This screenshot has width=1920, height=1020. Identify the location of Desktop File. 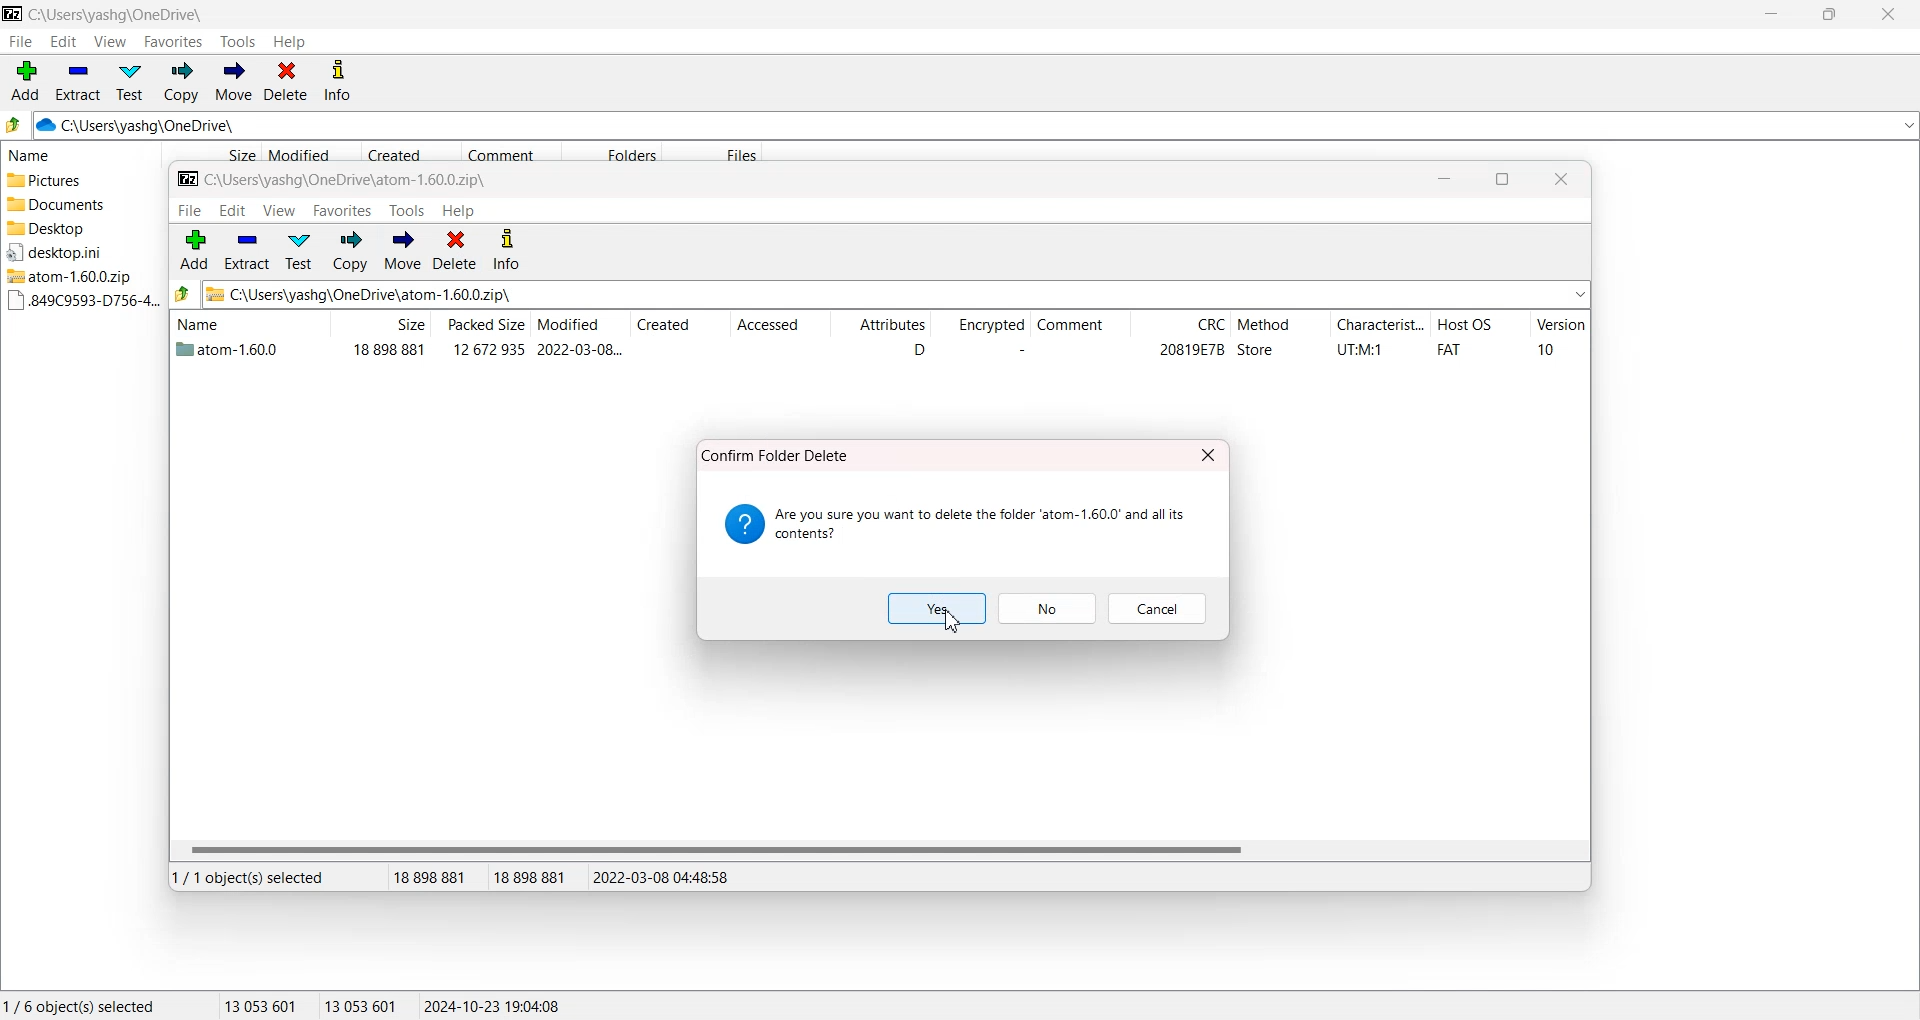
(76, 228).